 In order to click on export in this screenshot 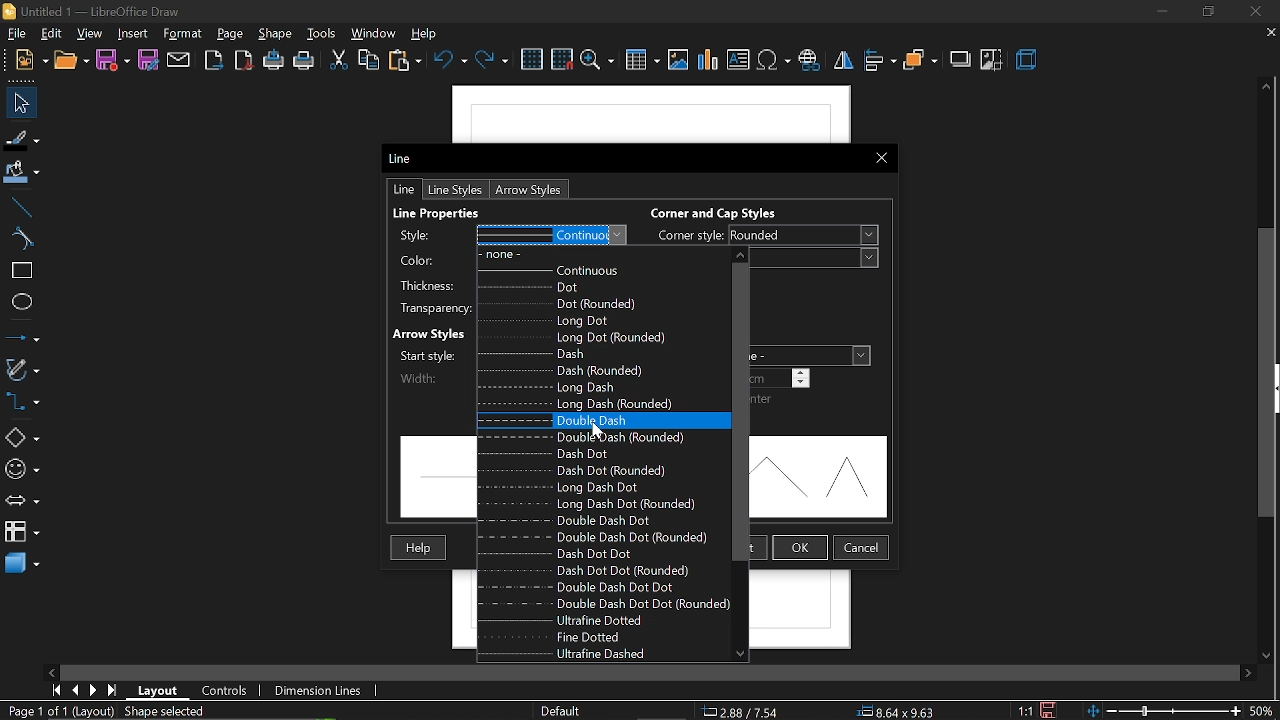, I will do `click(211, 60)`.